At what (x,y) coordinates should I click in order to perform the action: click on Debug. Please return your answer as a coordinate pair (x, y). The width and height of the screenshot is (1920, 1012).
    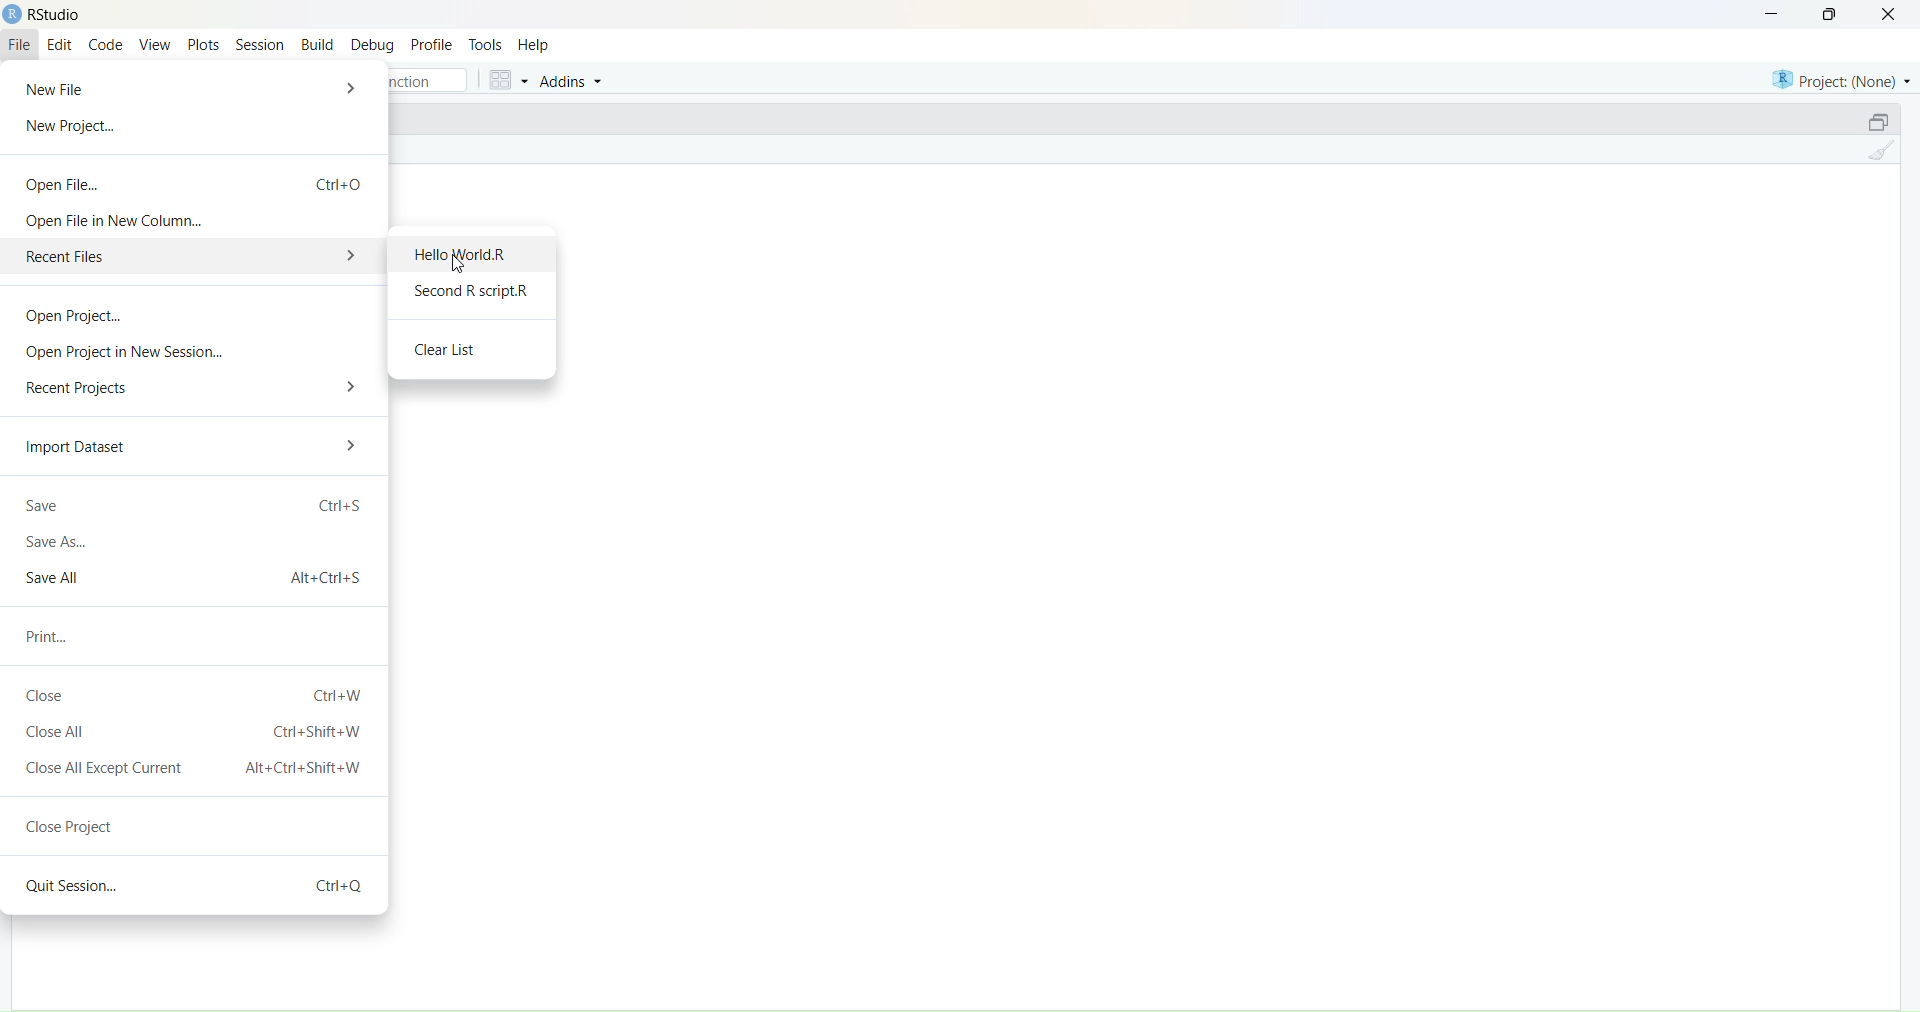
    Looking at the image, I should click on (373, 47).